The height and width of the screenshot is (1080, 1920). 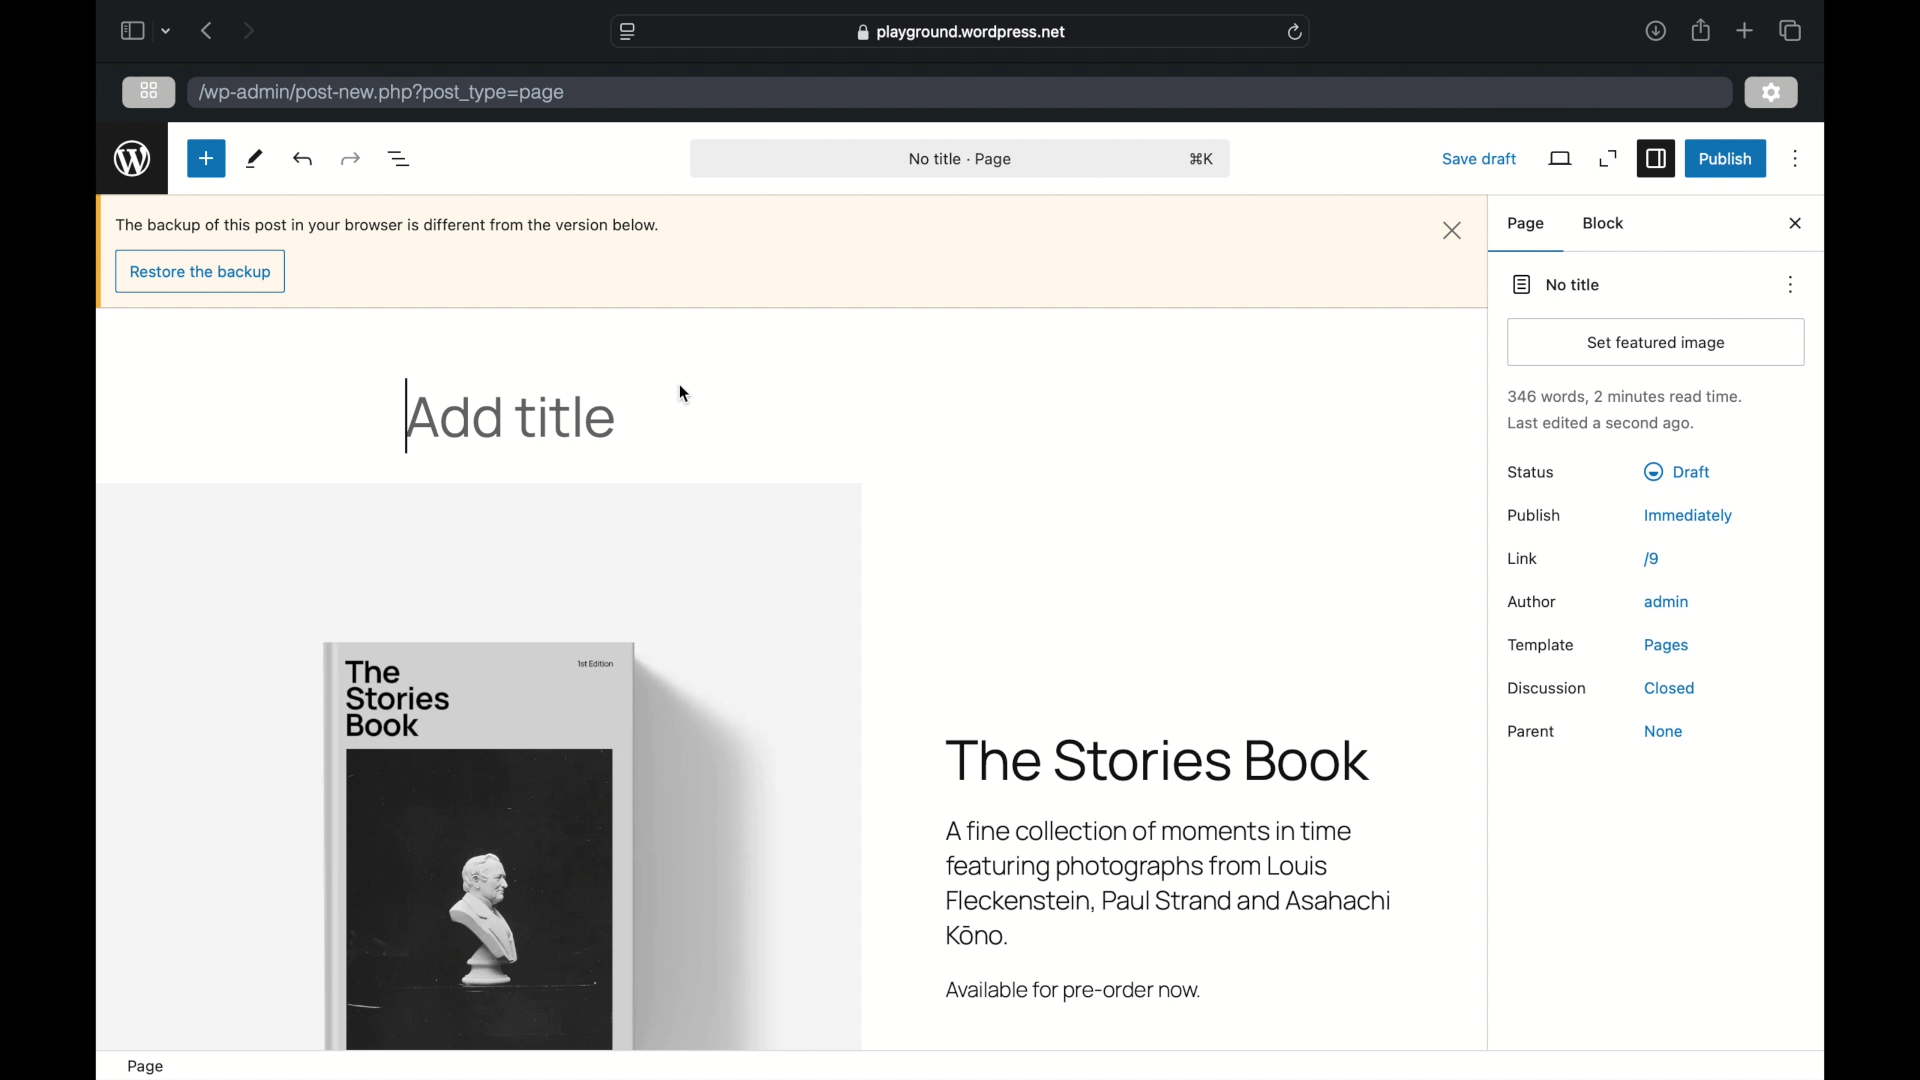 I want to click on close, so click(x=1455, y=231).